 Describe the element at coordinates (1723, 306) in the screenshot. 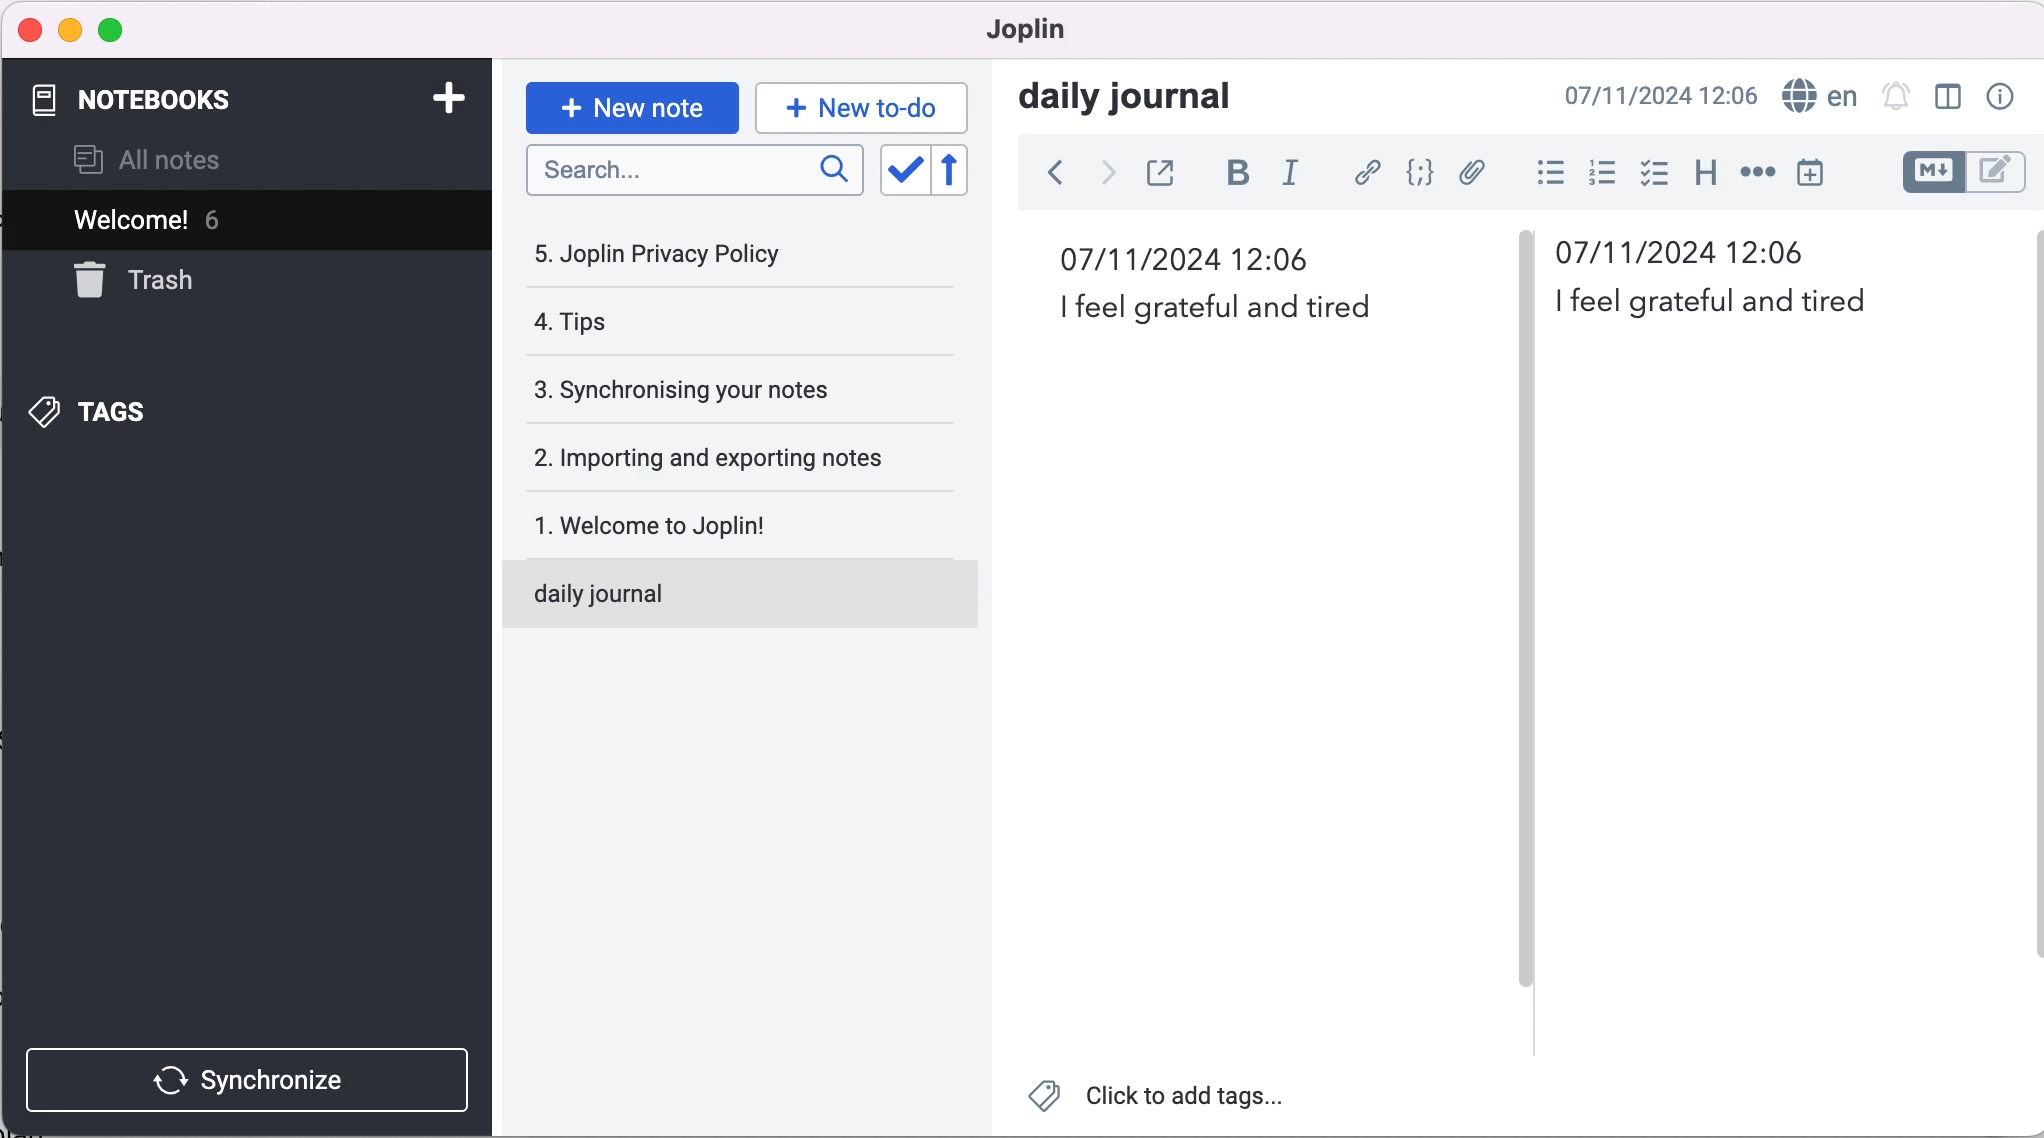

I see `daily journal first note` at that location.